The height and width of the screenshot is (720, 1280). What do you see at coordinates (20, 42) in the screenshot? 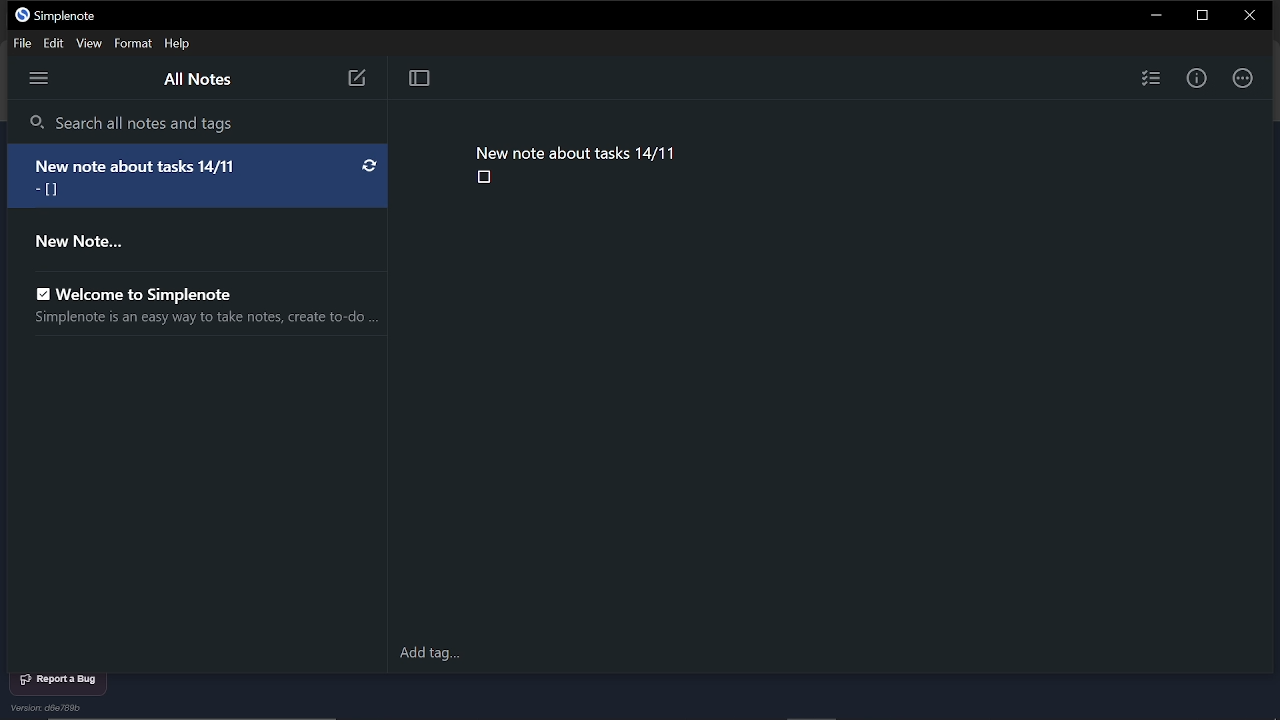
I see `File` at bounding box center [20, 42].